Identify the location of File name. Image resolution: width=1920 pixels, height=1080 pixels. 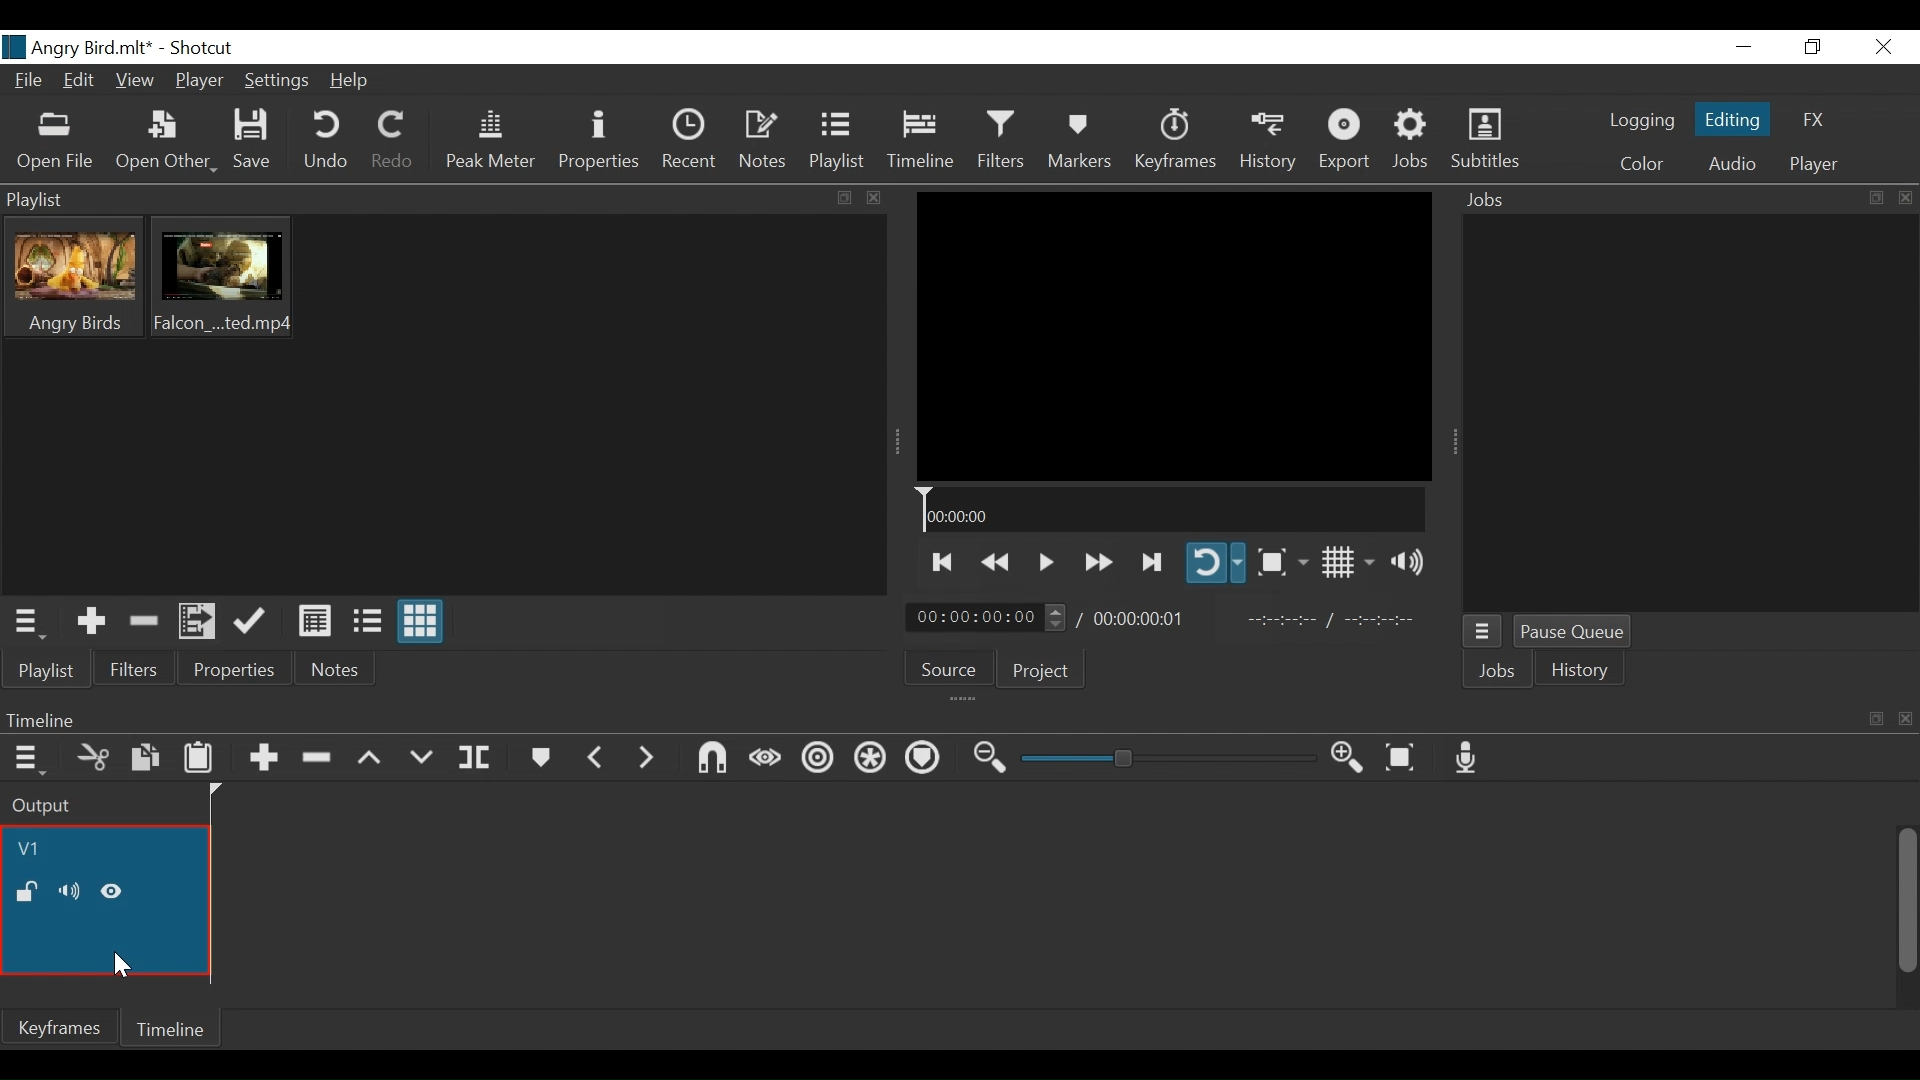
(79, 46).